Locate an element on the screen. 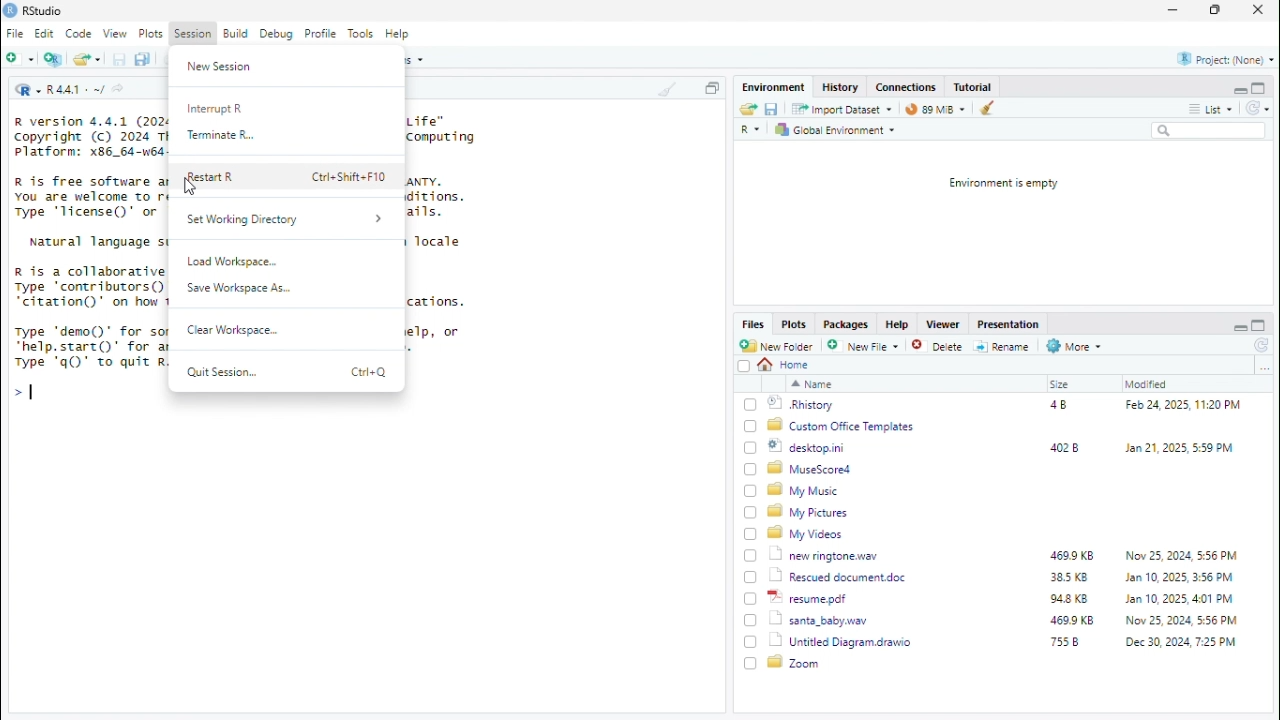 Image resolution: width=1280 pixels, height=720 pixels. Zoom is located at coordinates (795, 662).